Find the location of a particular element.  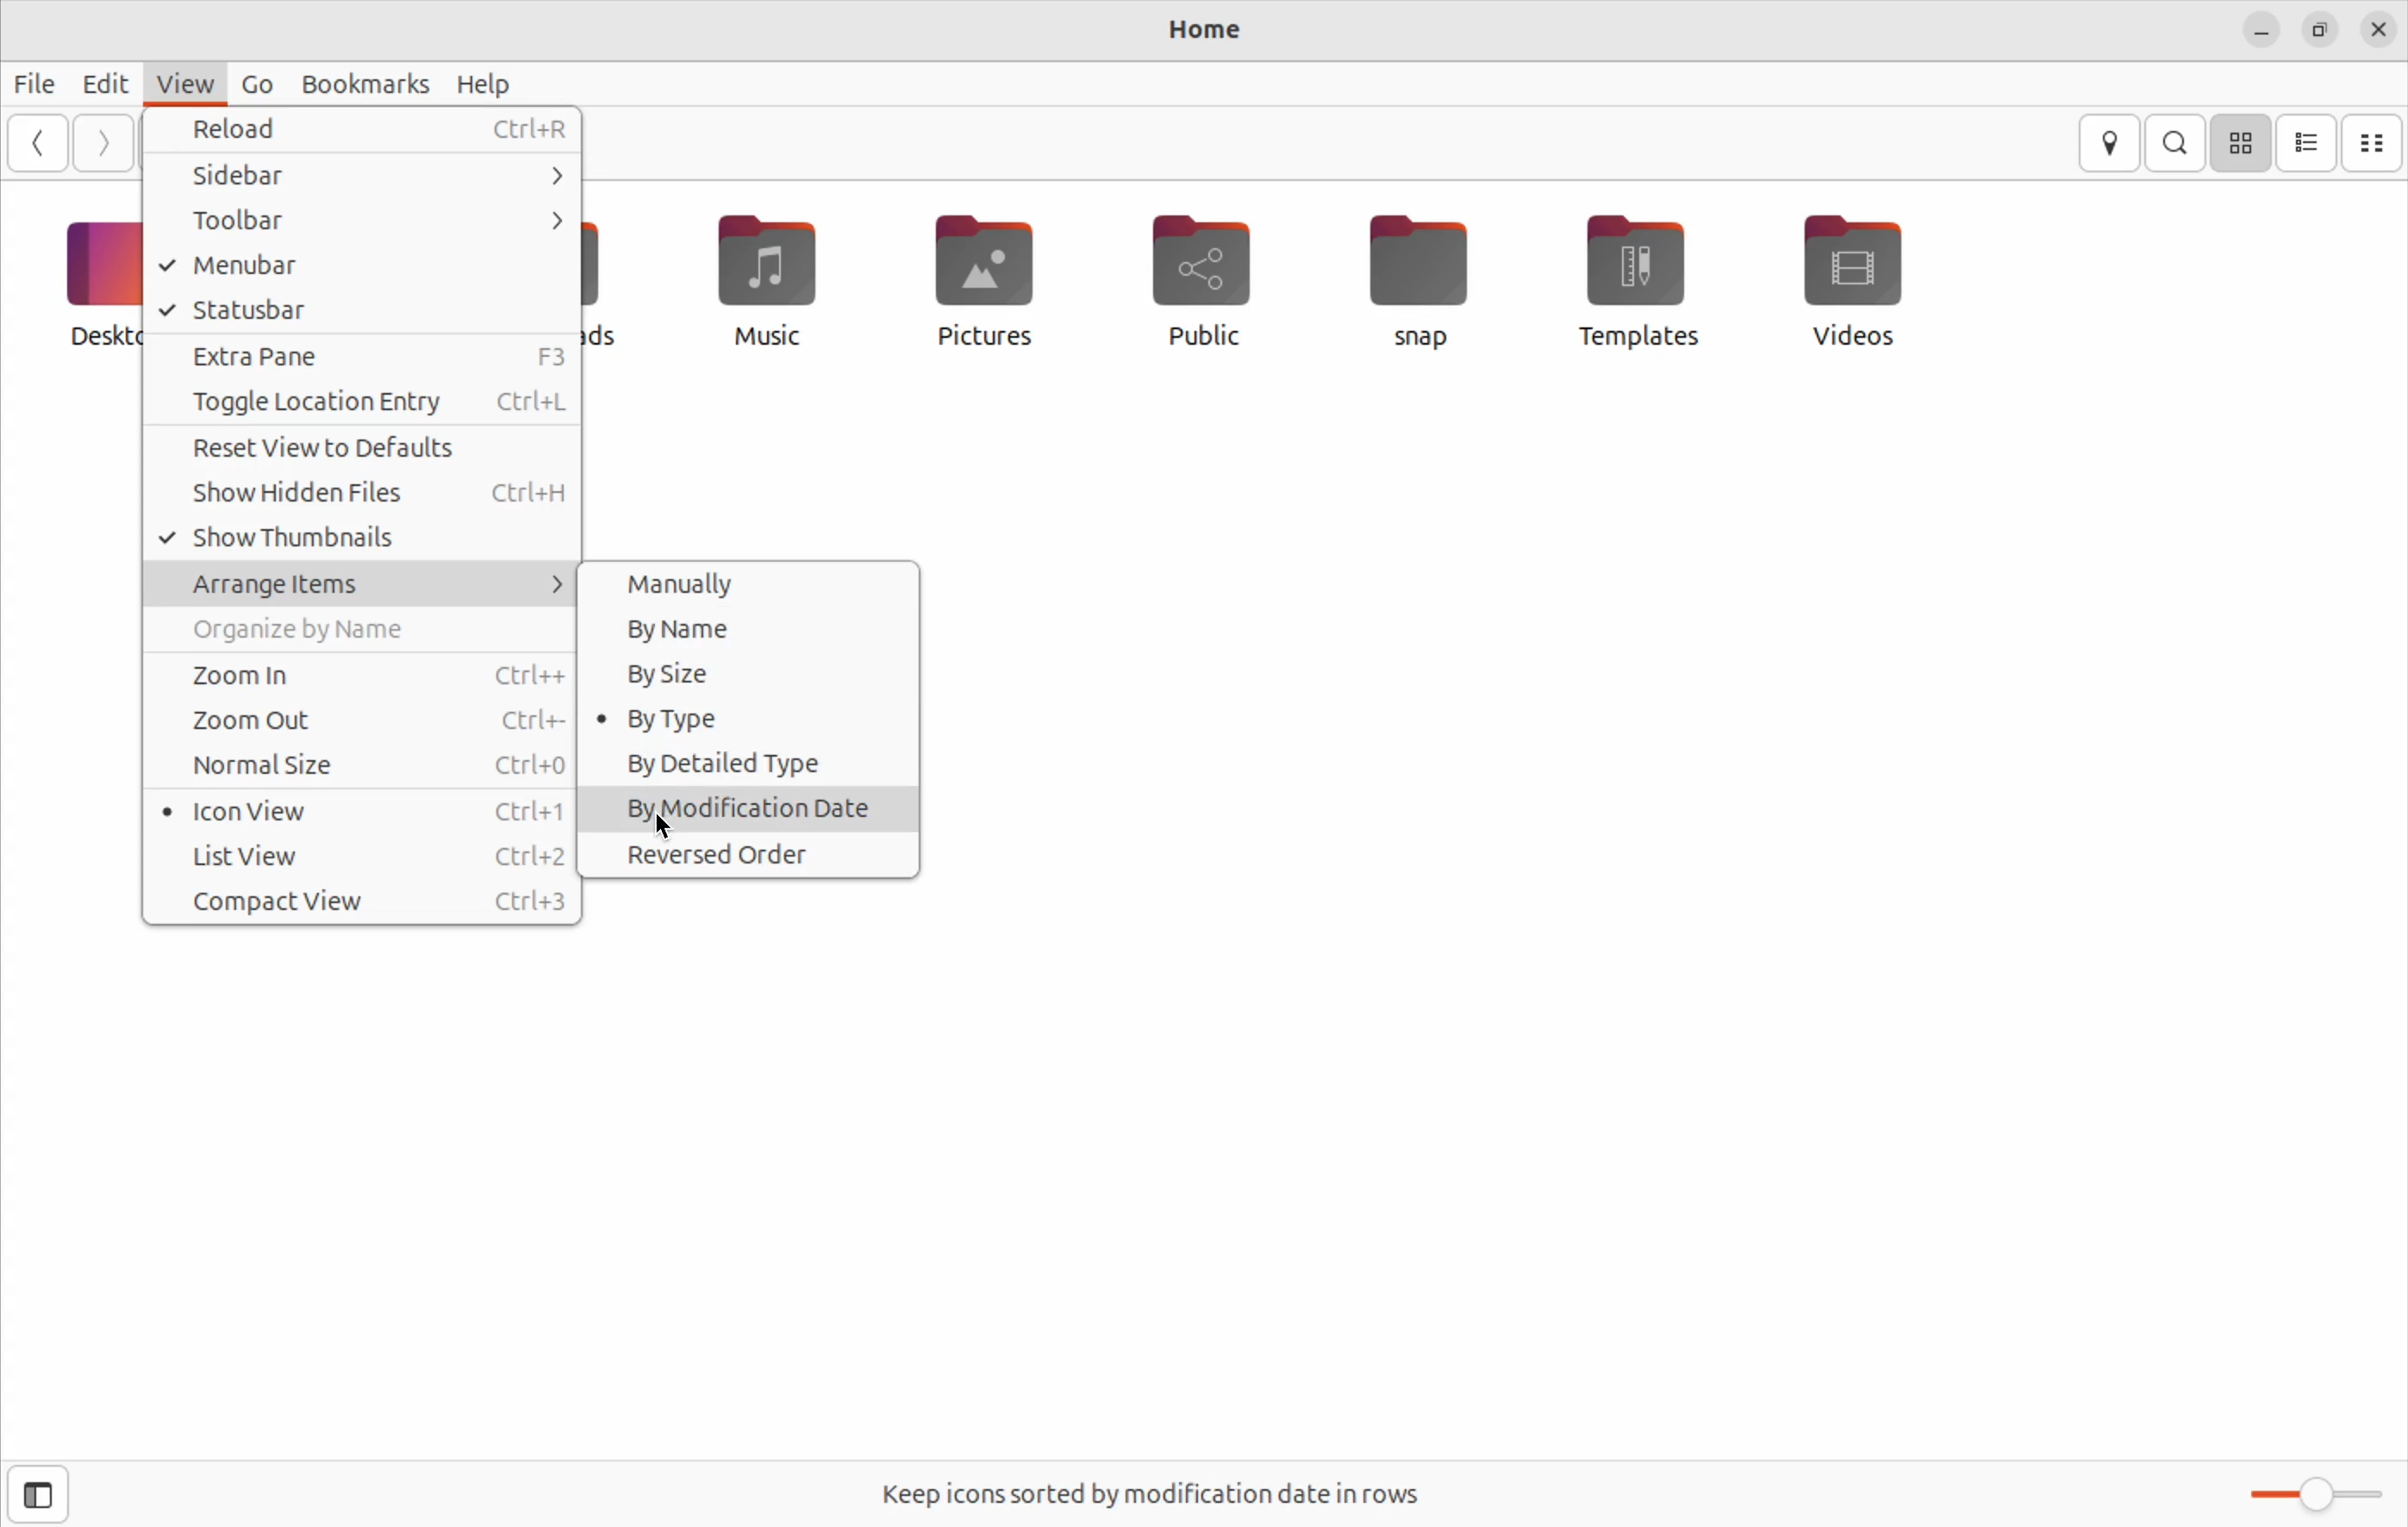

files is located at coordinates (35, 77).